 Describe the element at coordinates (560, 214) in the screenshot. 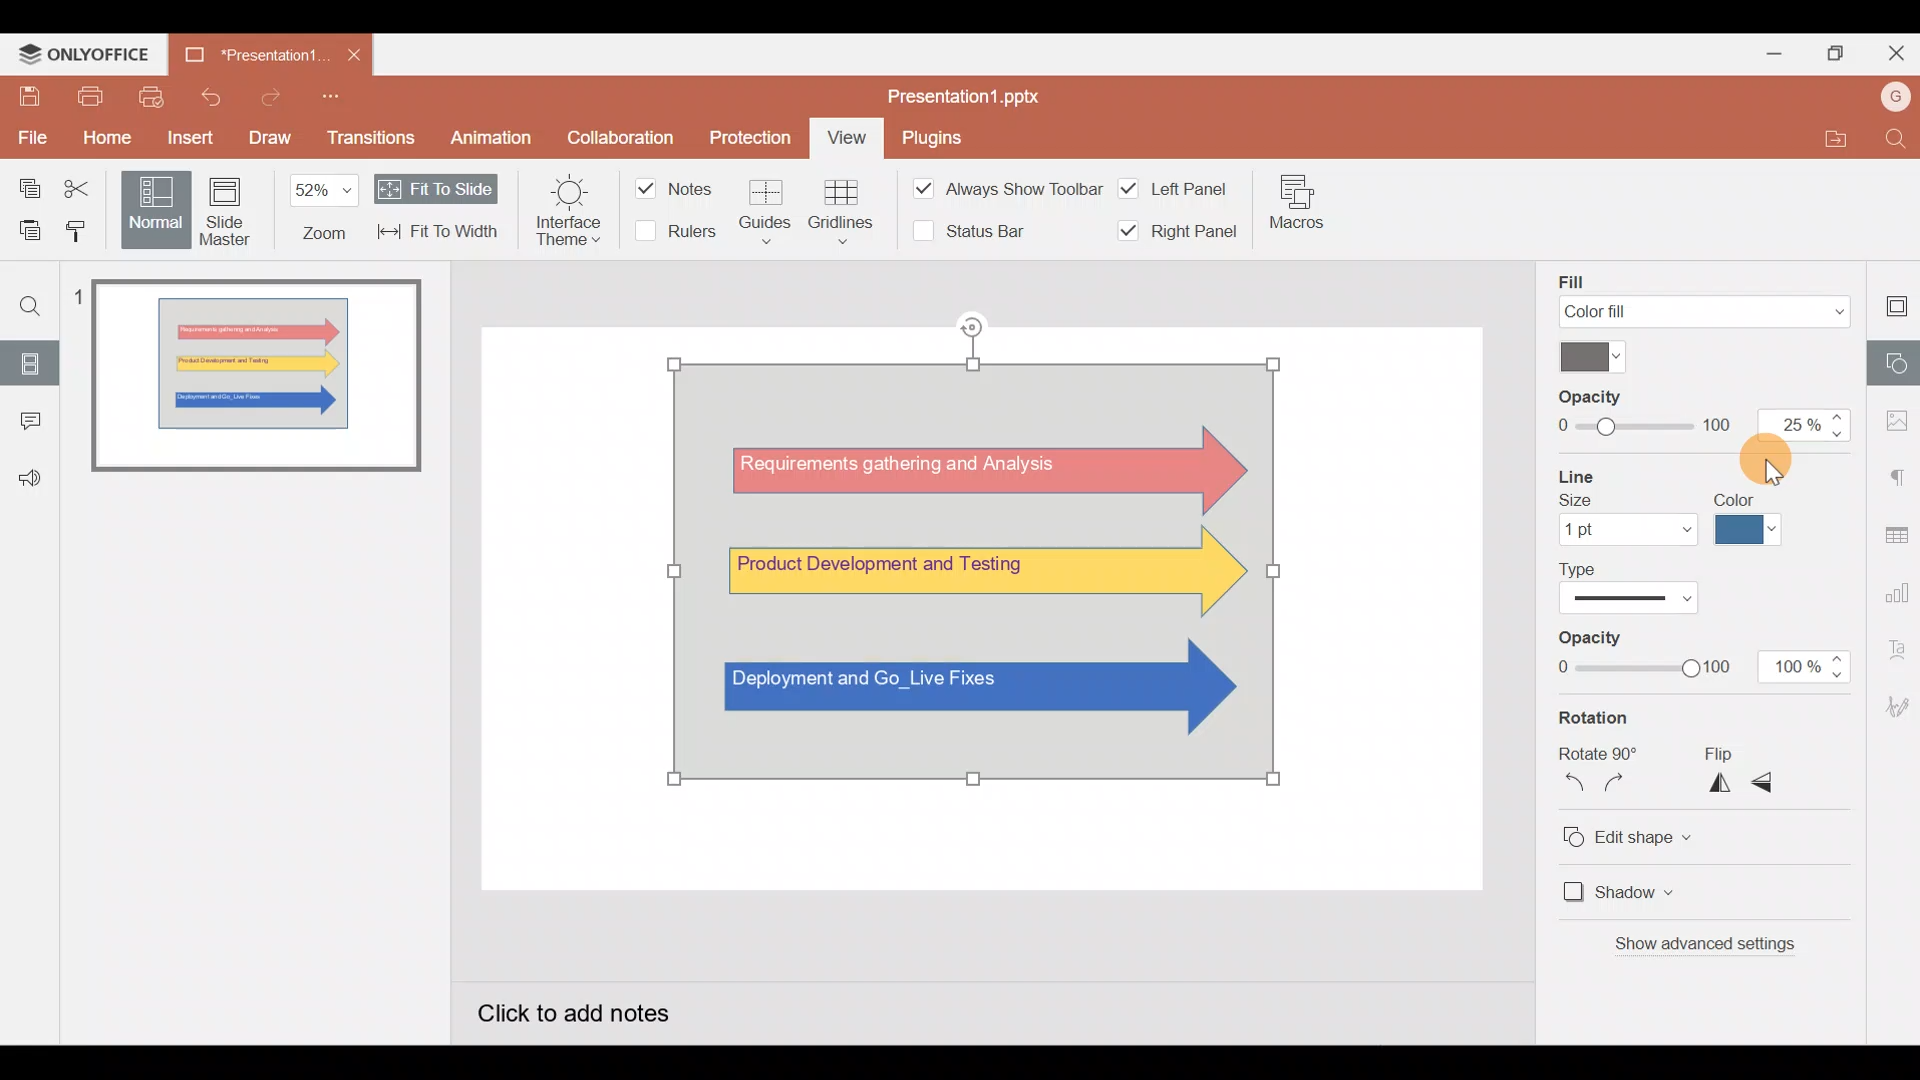

I see `Interface theme` at that location.